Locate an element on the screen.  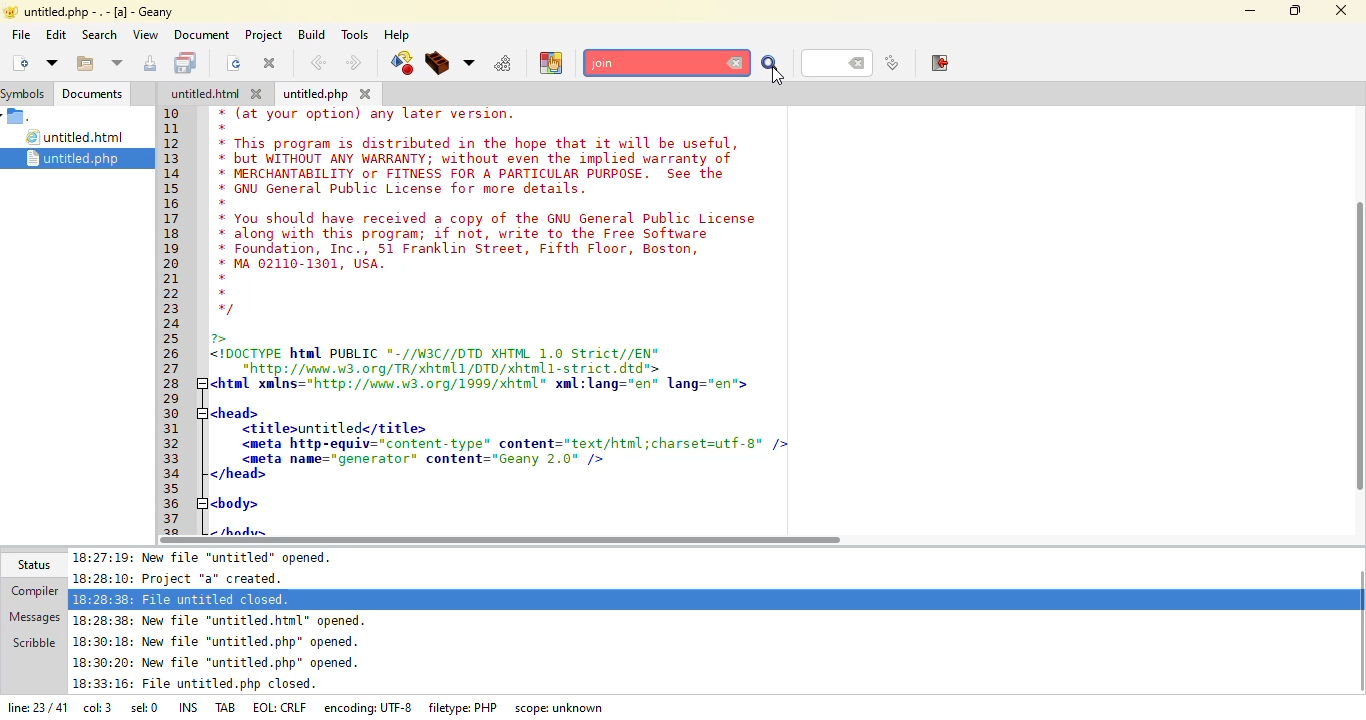
choose a color is located at coordinates (551, 62).